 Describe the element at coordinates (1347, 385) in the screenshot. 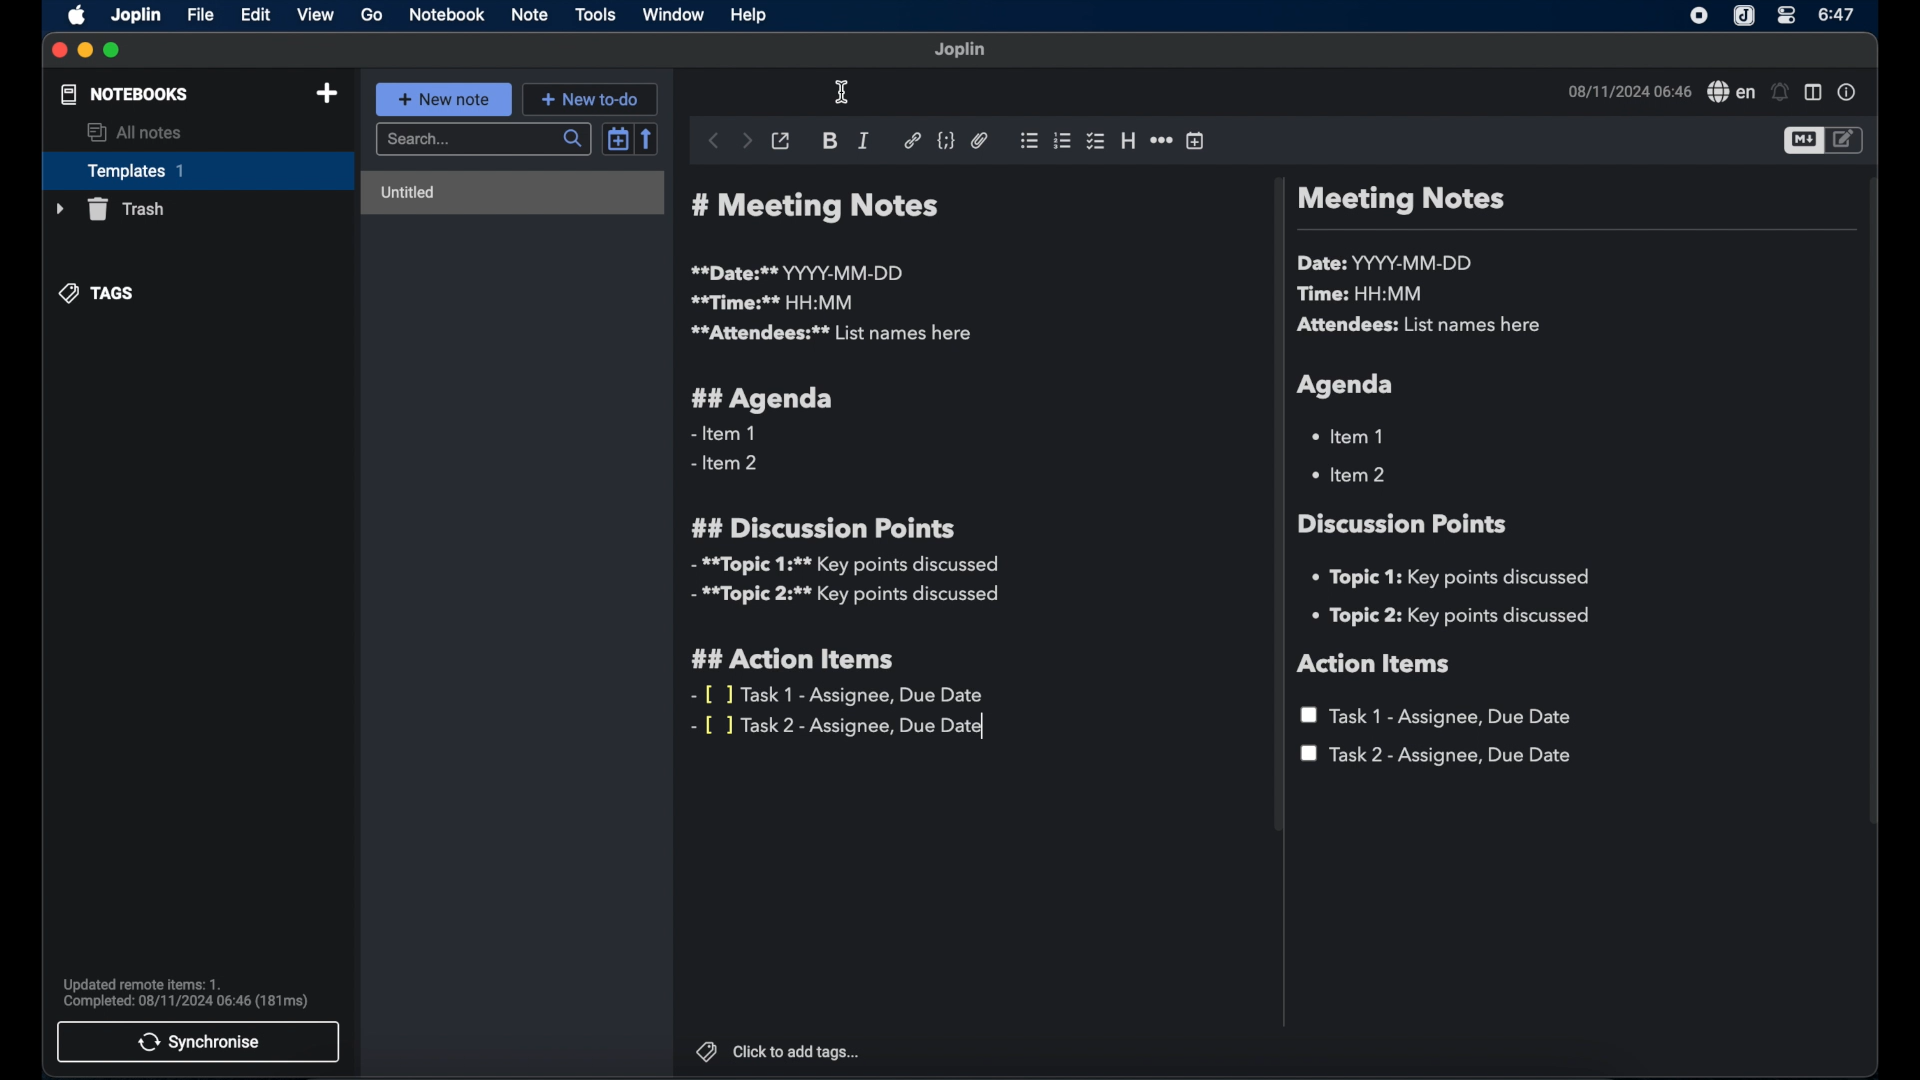

I see `agenda` at that location.